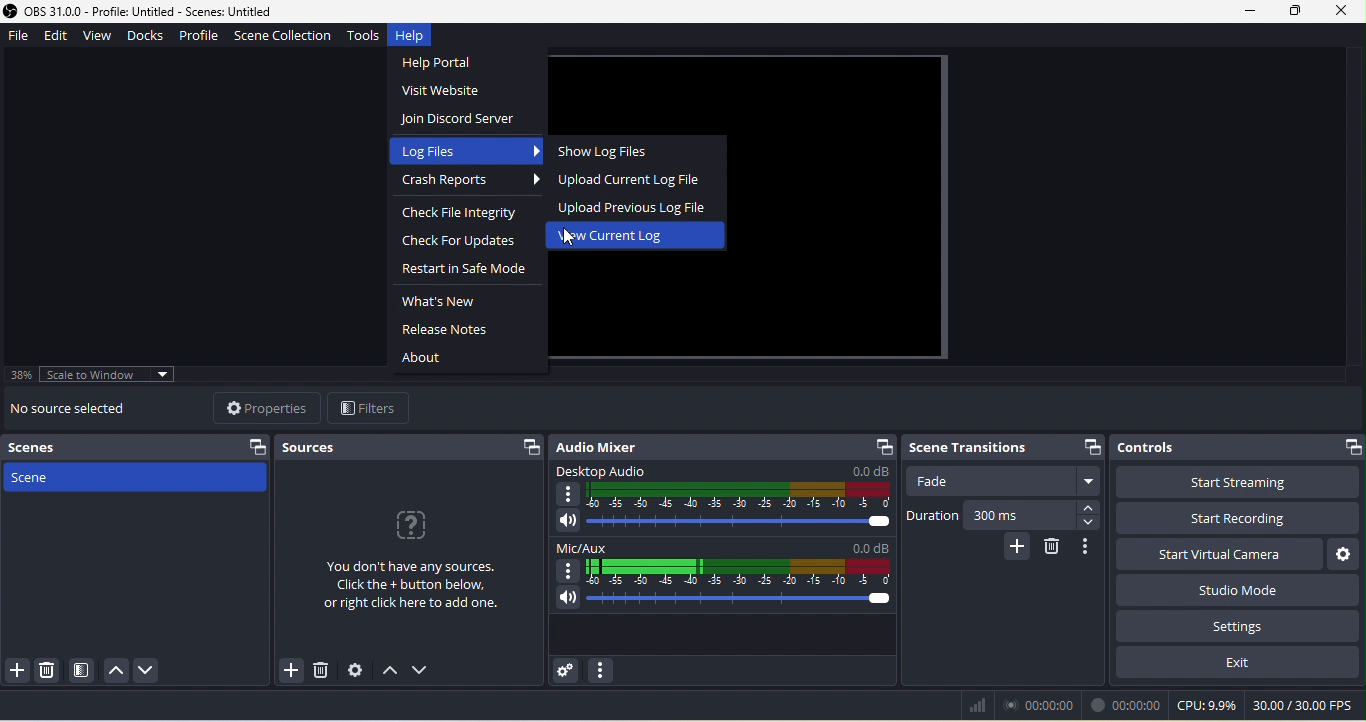  Describe the element at coordinates (637, 207) in the screenshot. I see `upload previous log file` at that location.